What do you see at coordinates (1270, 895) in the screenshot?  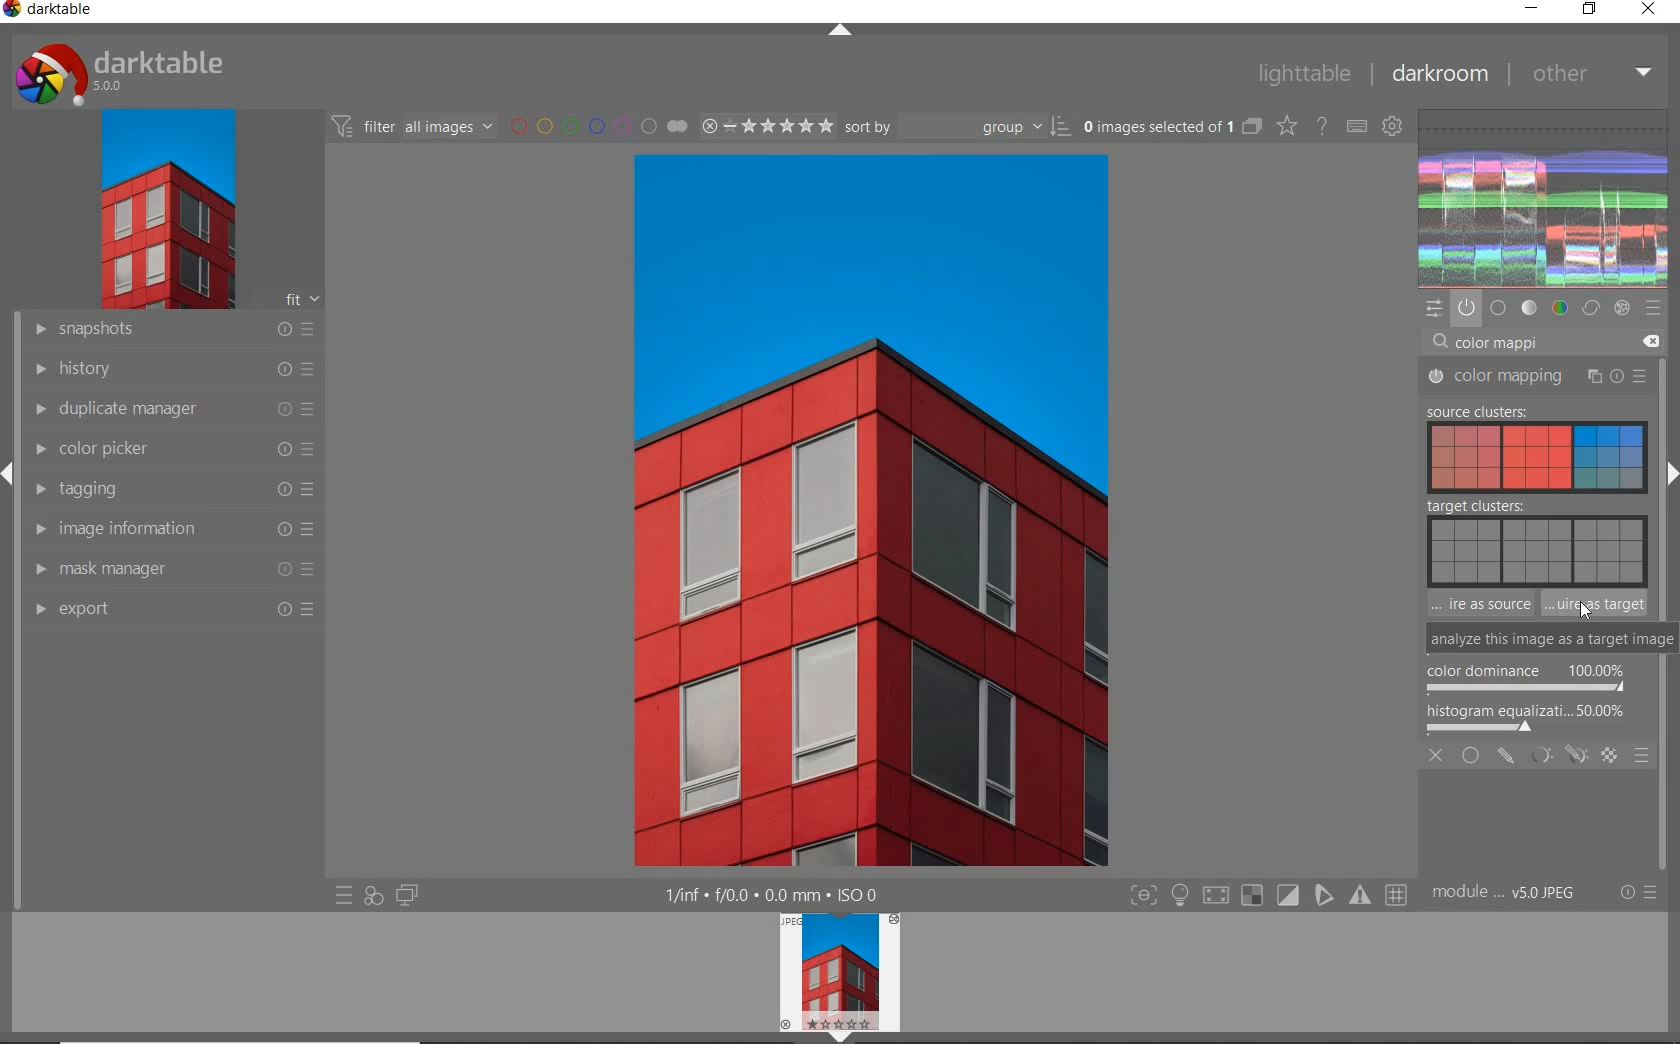 I see `toggle modes` at bounding box center [1270, 895].